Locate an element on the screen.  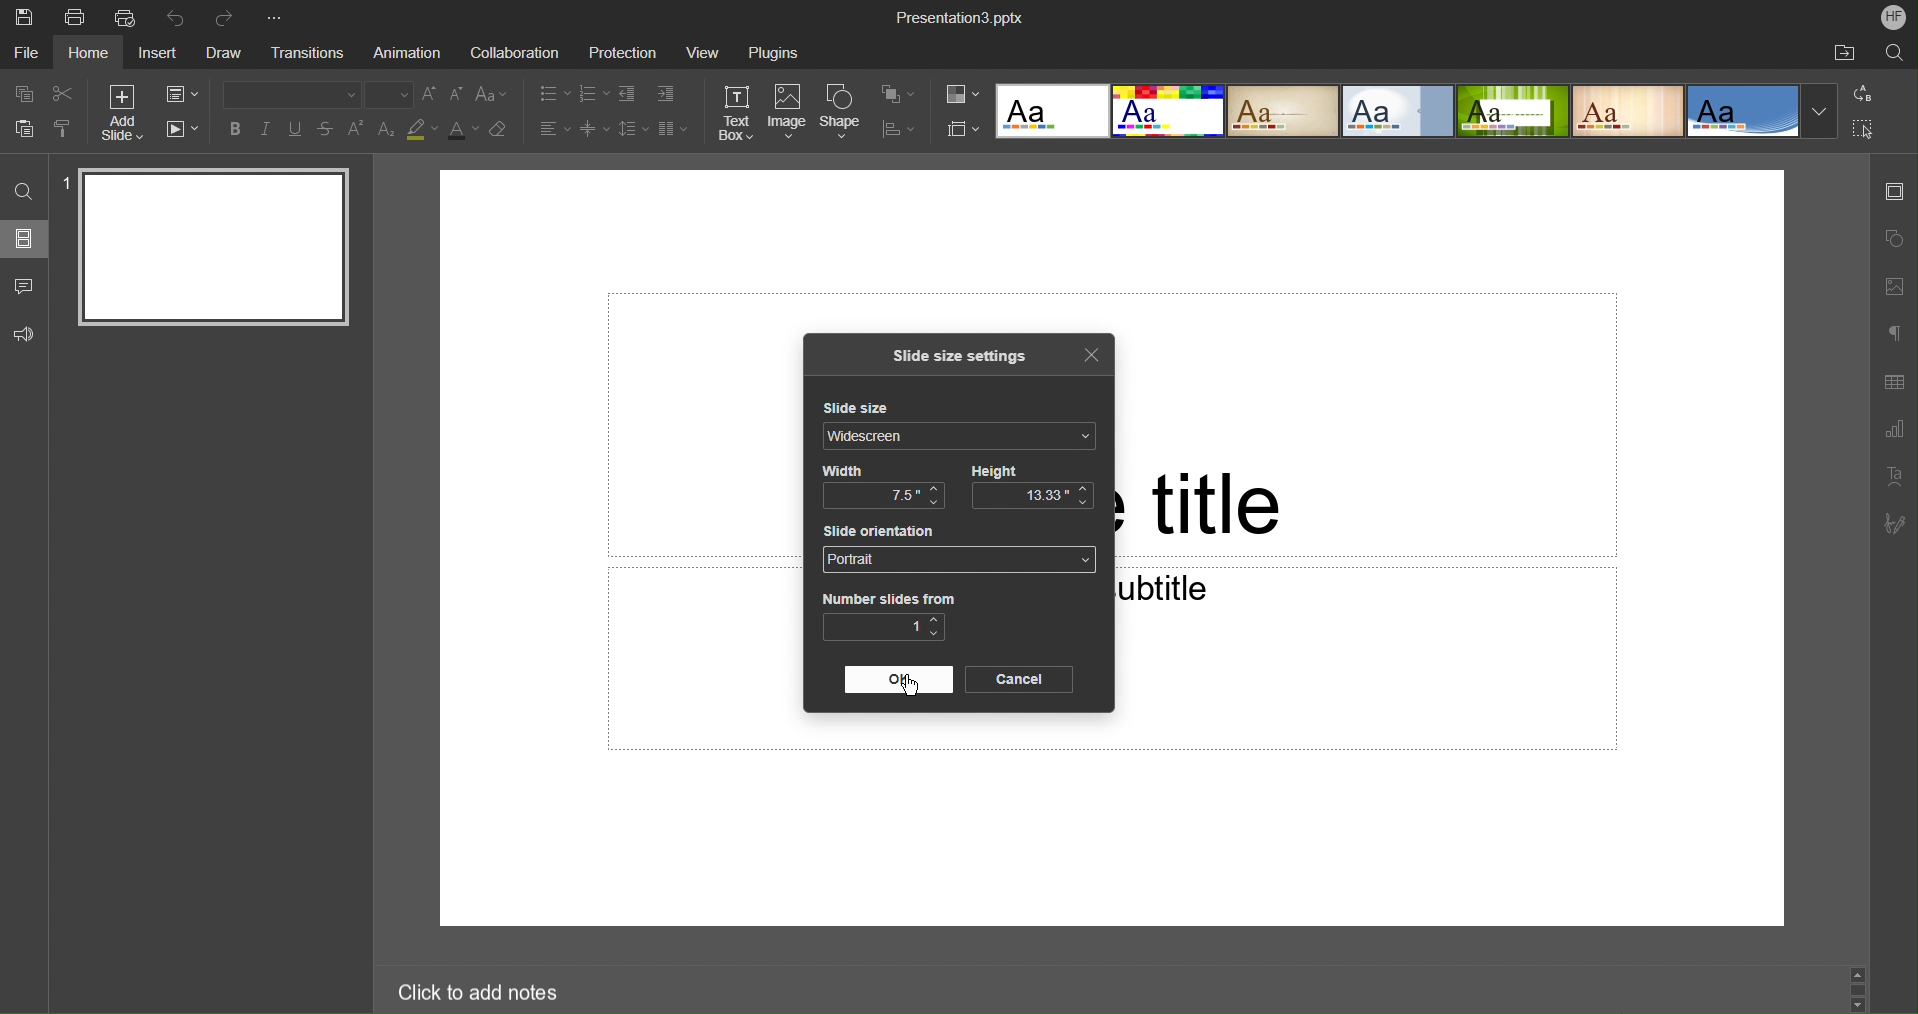
Numbered List is located at coordinates (592, 93).